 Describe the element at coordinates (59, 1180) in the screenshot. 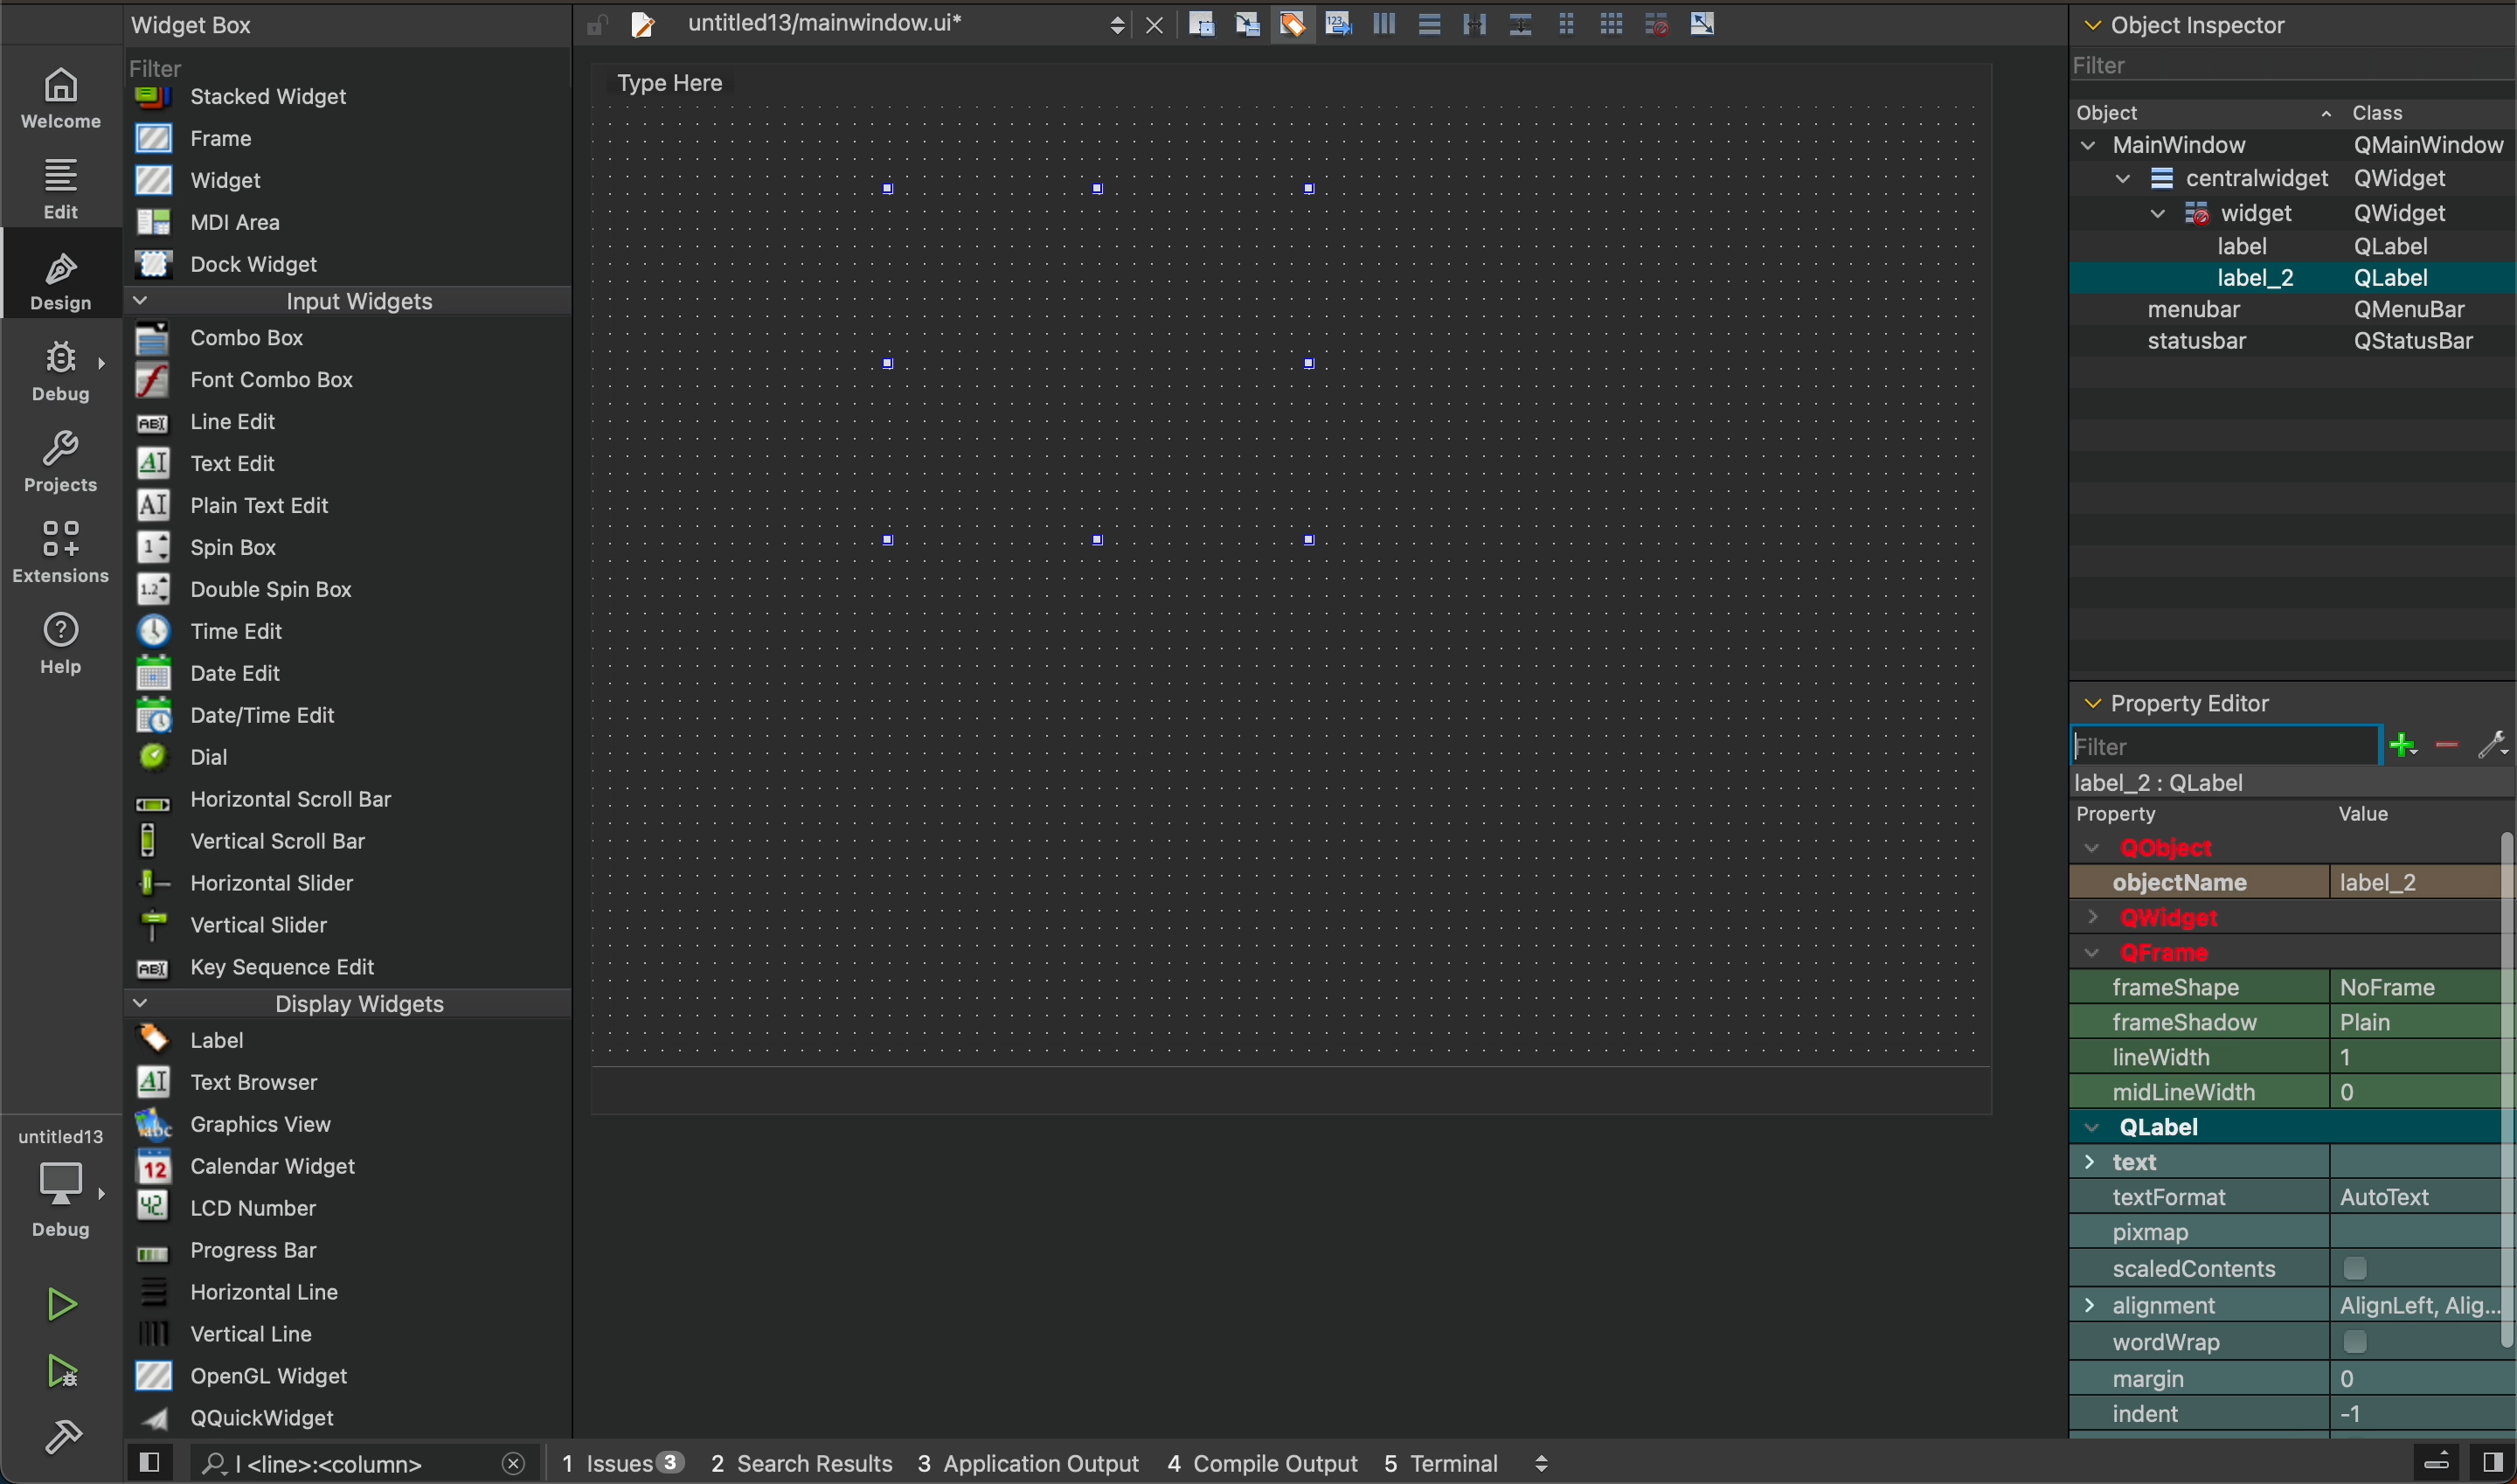

I see `debugger` at that location.